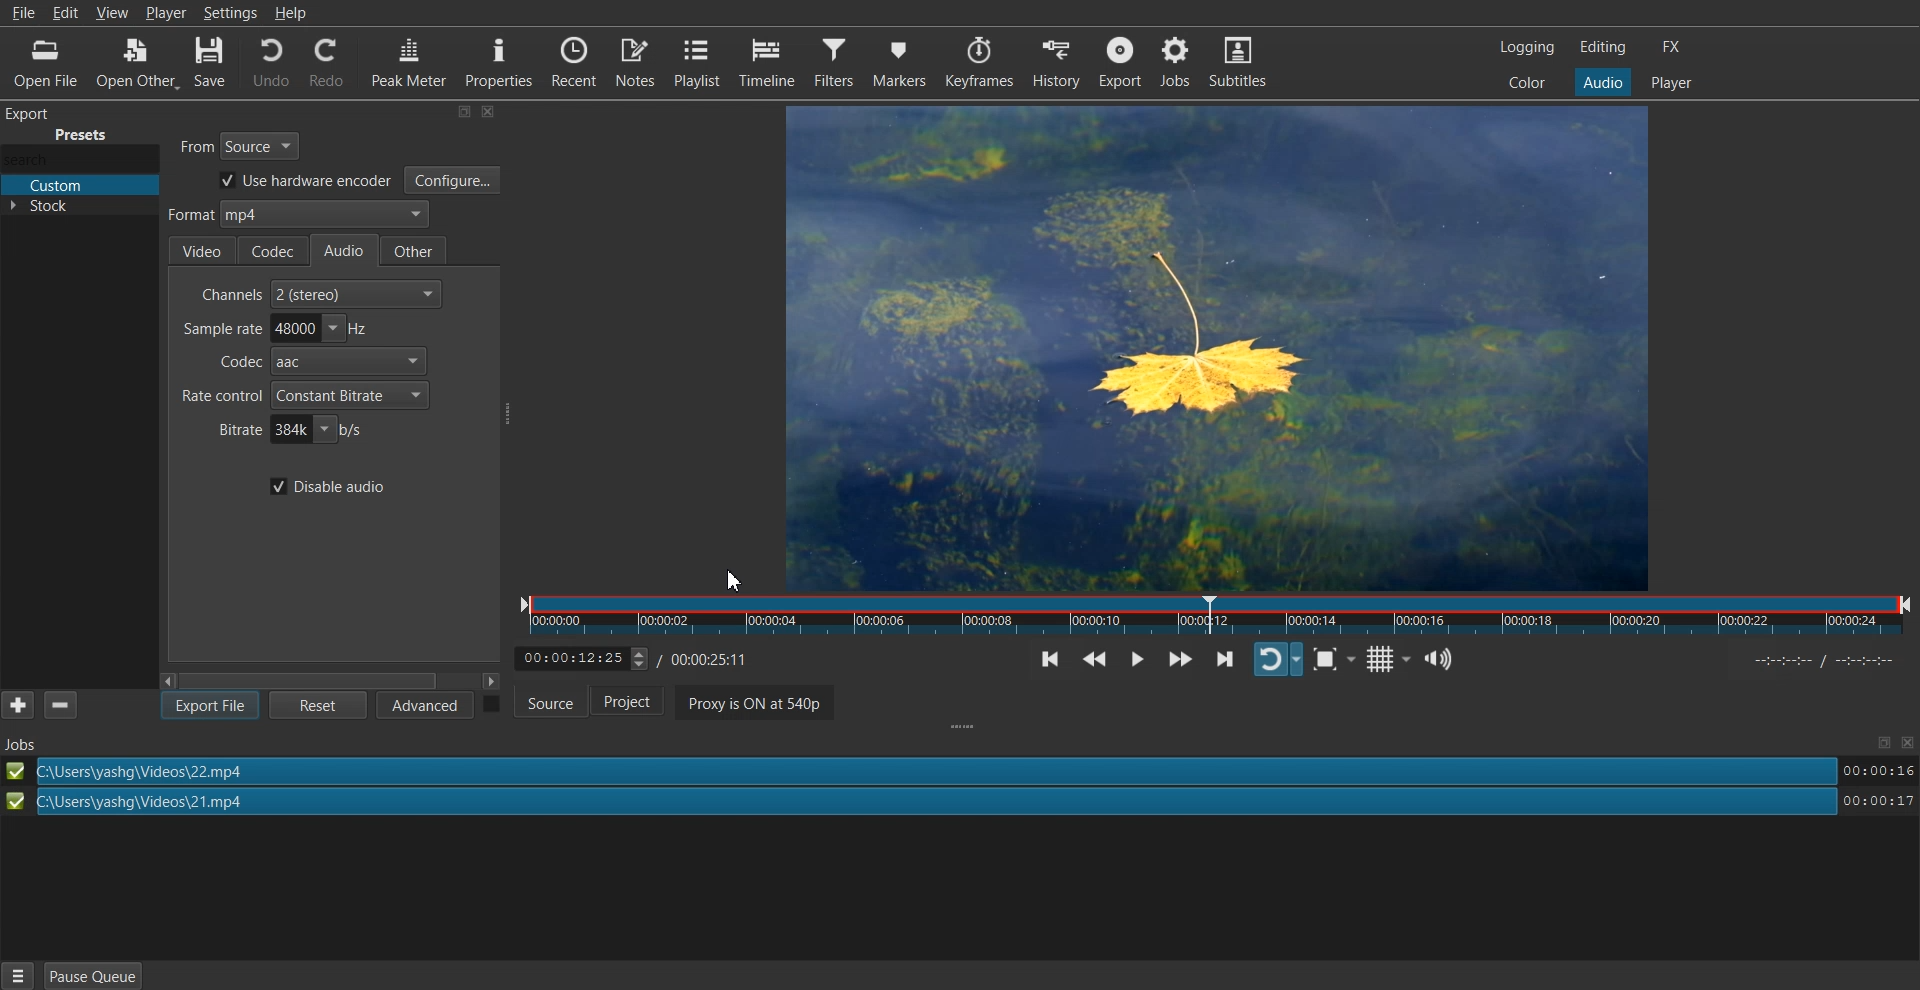 The width and height of the screenshot is (1920, 990). What do you see at coordinates (26, 743) in the screenshot?
I see `Text` at bounding box center [26, 743].